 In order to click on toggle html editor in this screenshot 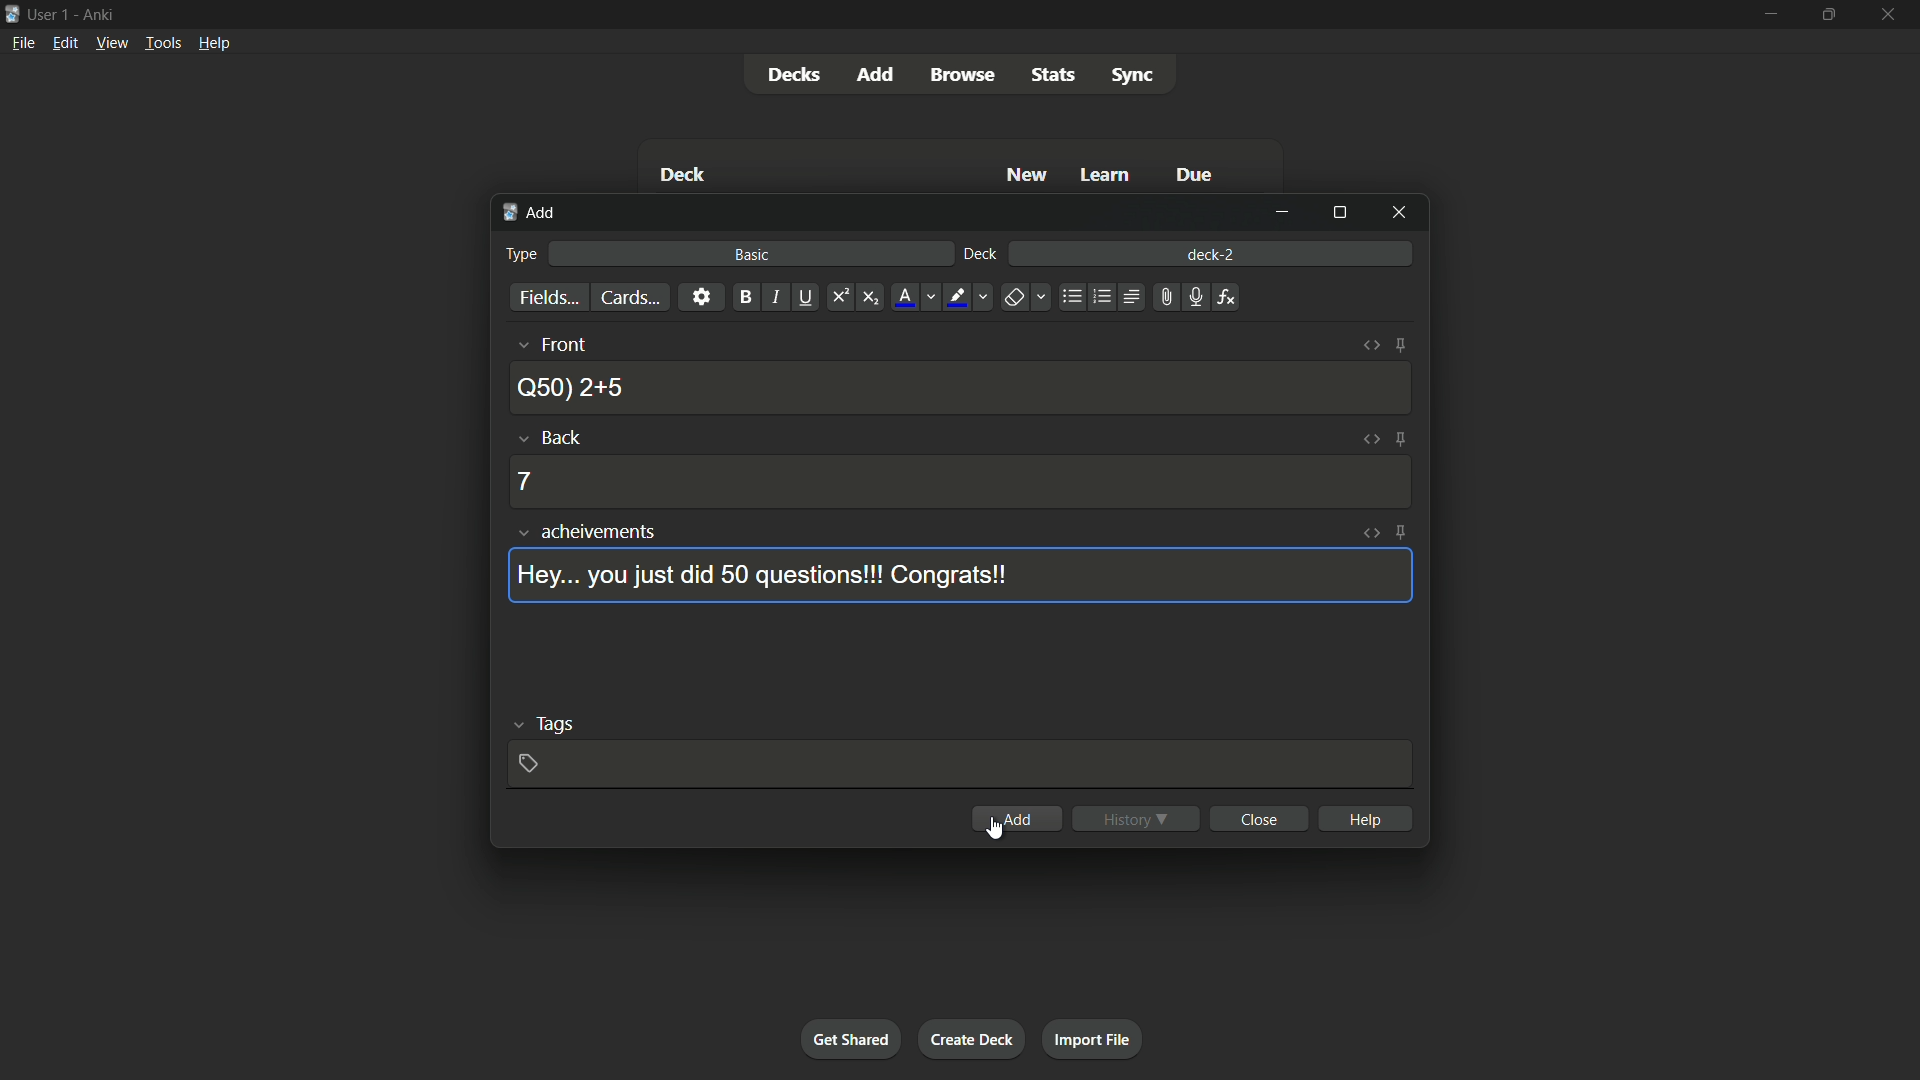, I will do `click(1369, 346)`.